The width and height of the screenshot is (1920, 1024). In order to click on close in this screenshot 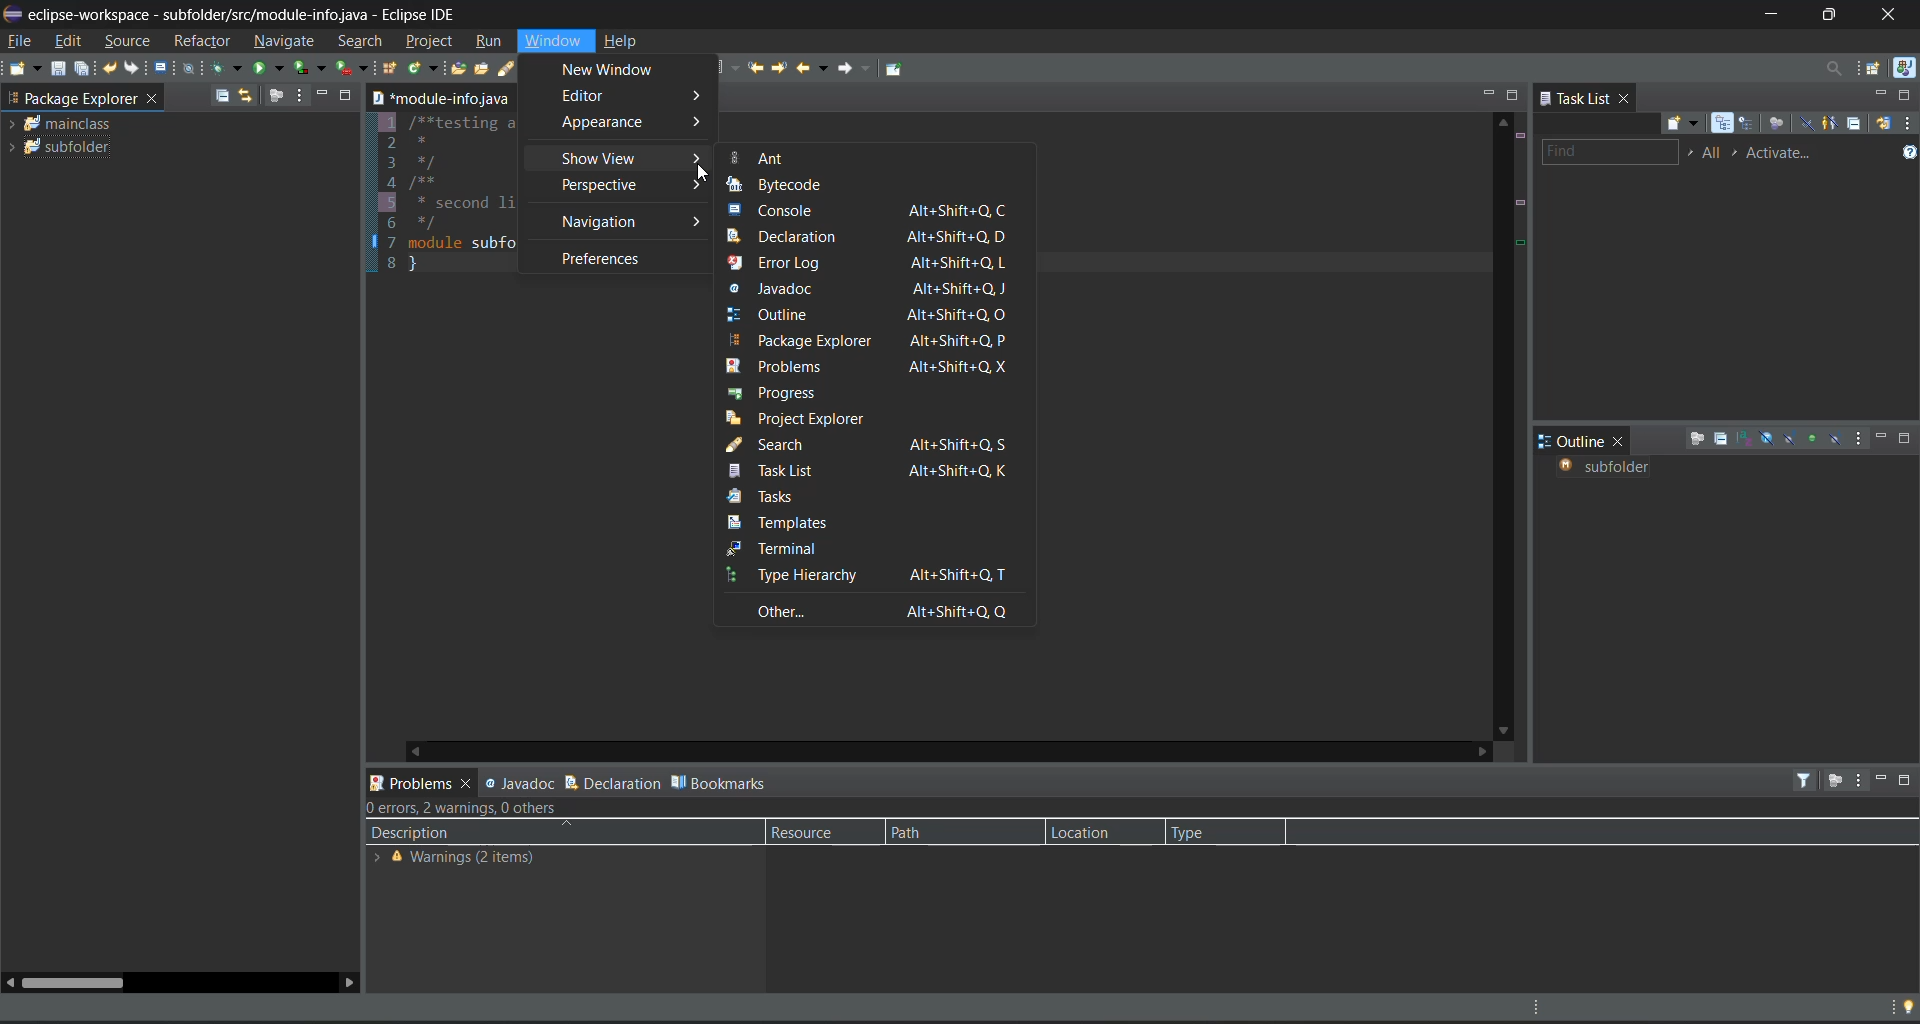, I will do `click(1621, 443)`.